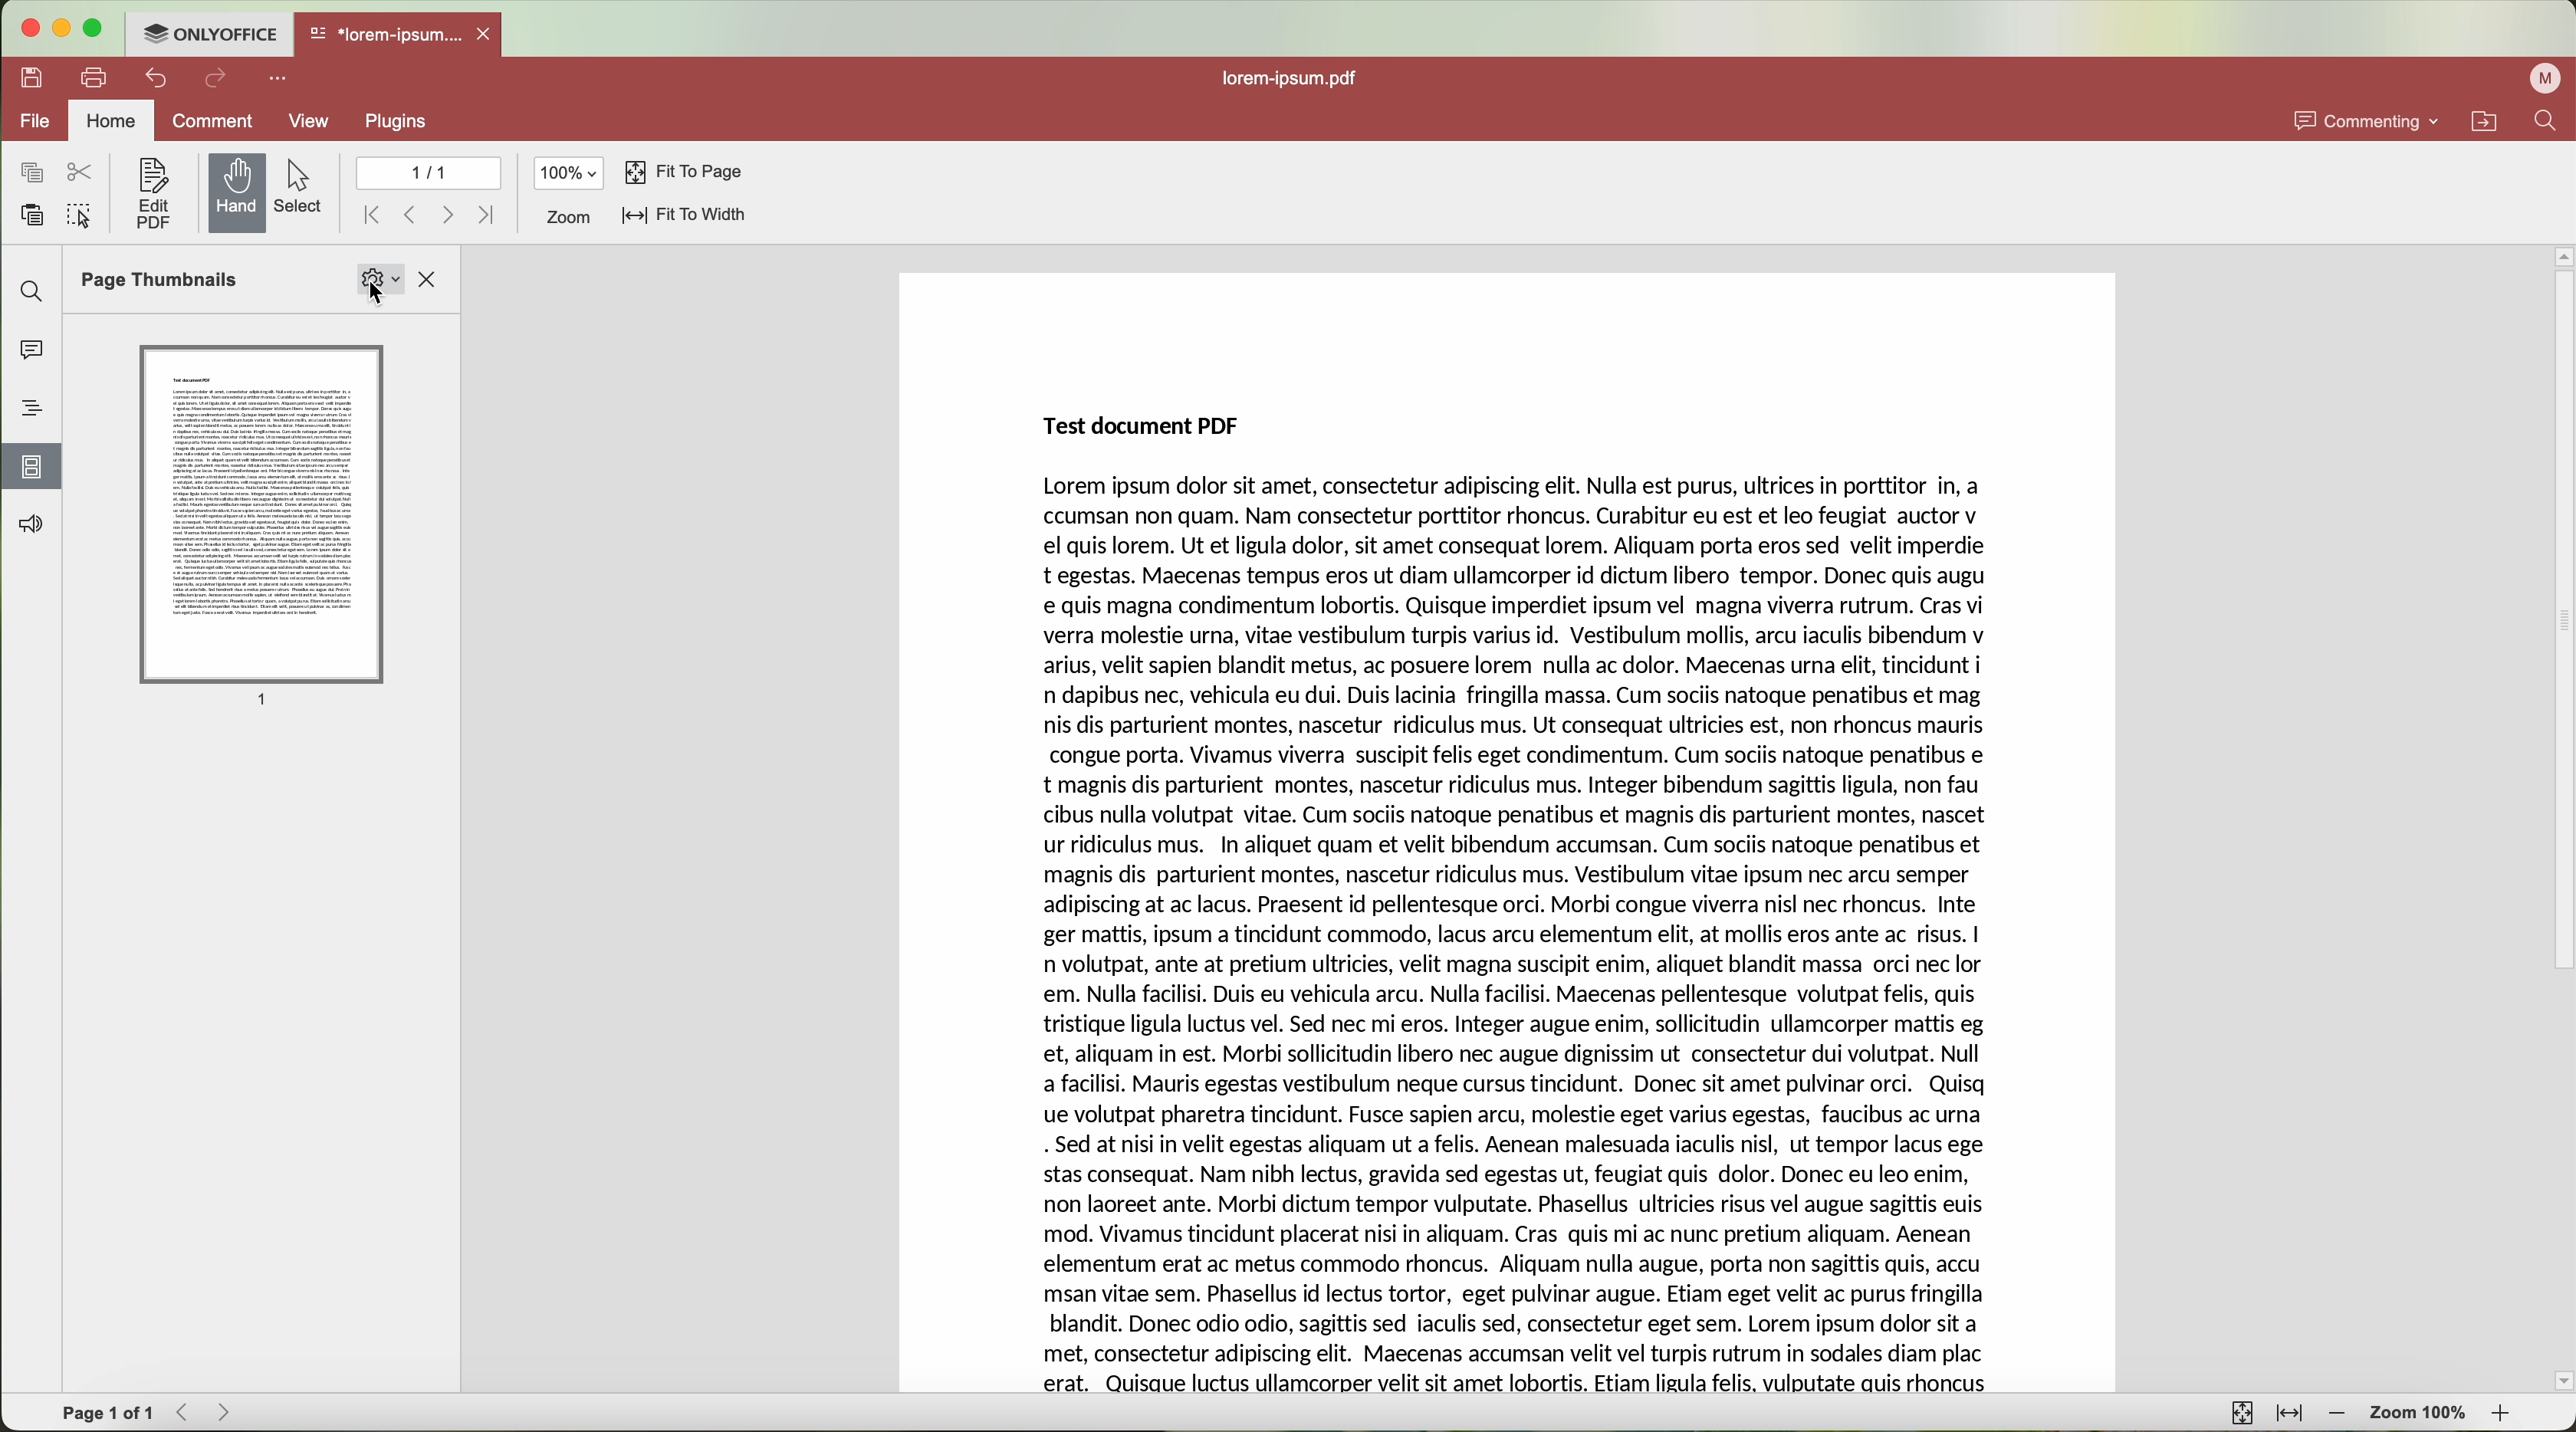 The image size is (2576, 1432). Describe the element at coordinates (24, 215) in the screenshot. I see `paste` at that location.